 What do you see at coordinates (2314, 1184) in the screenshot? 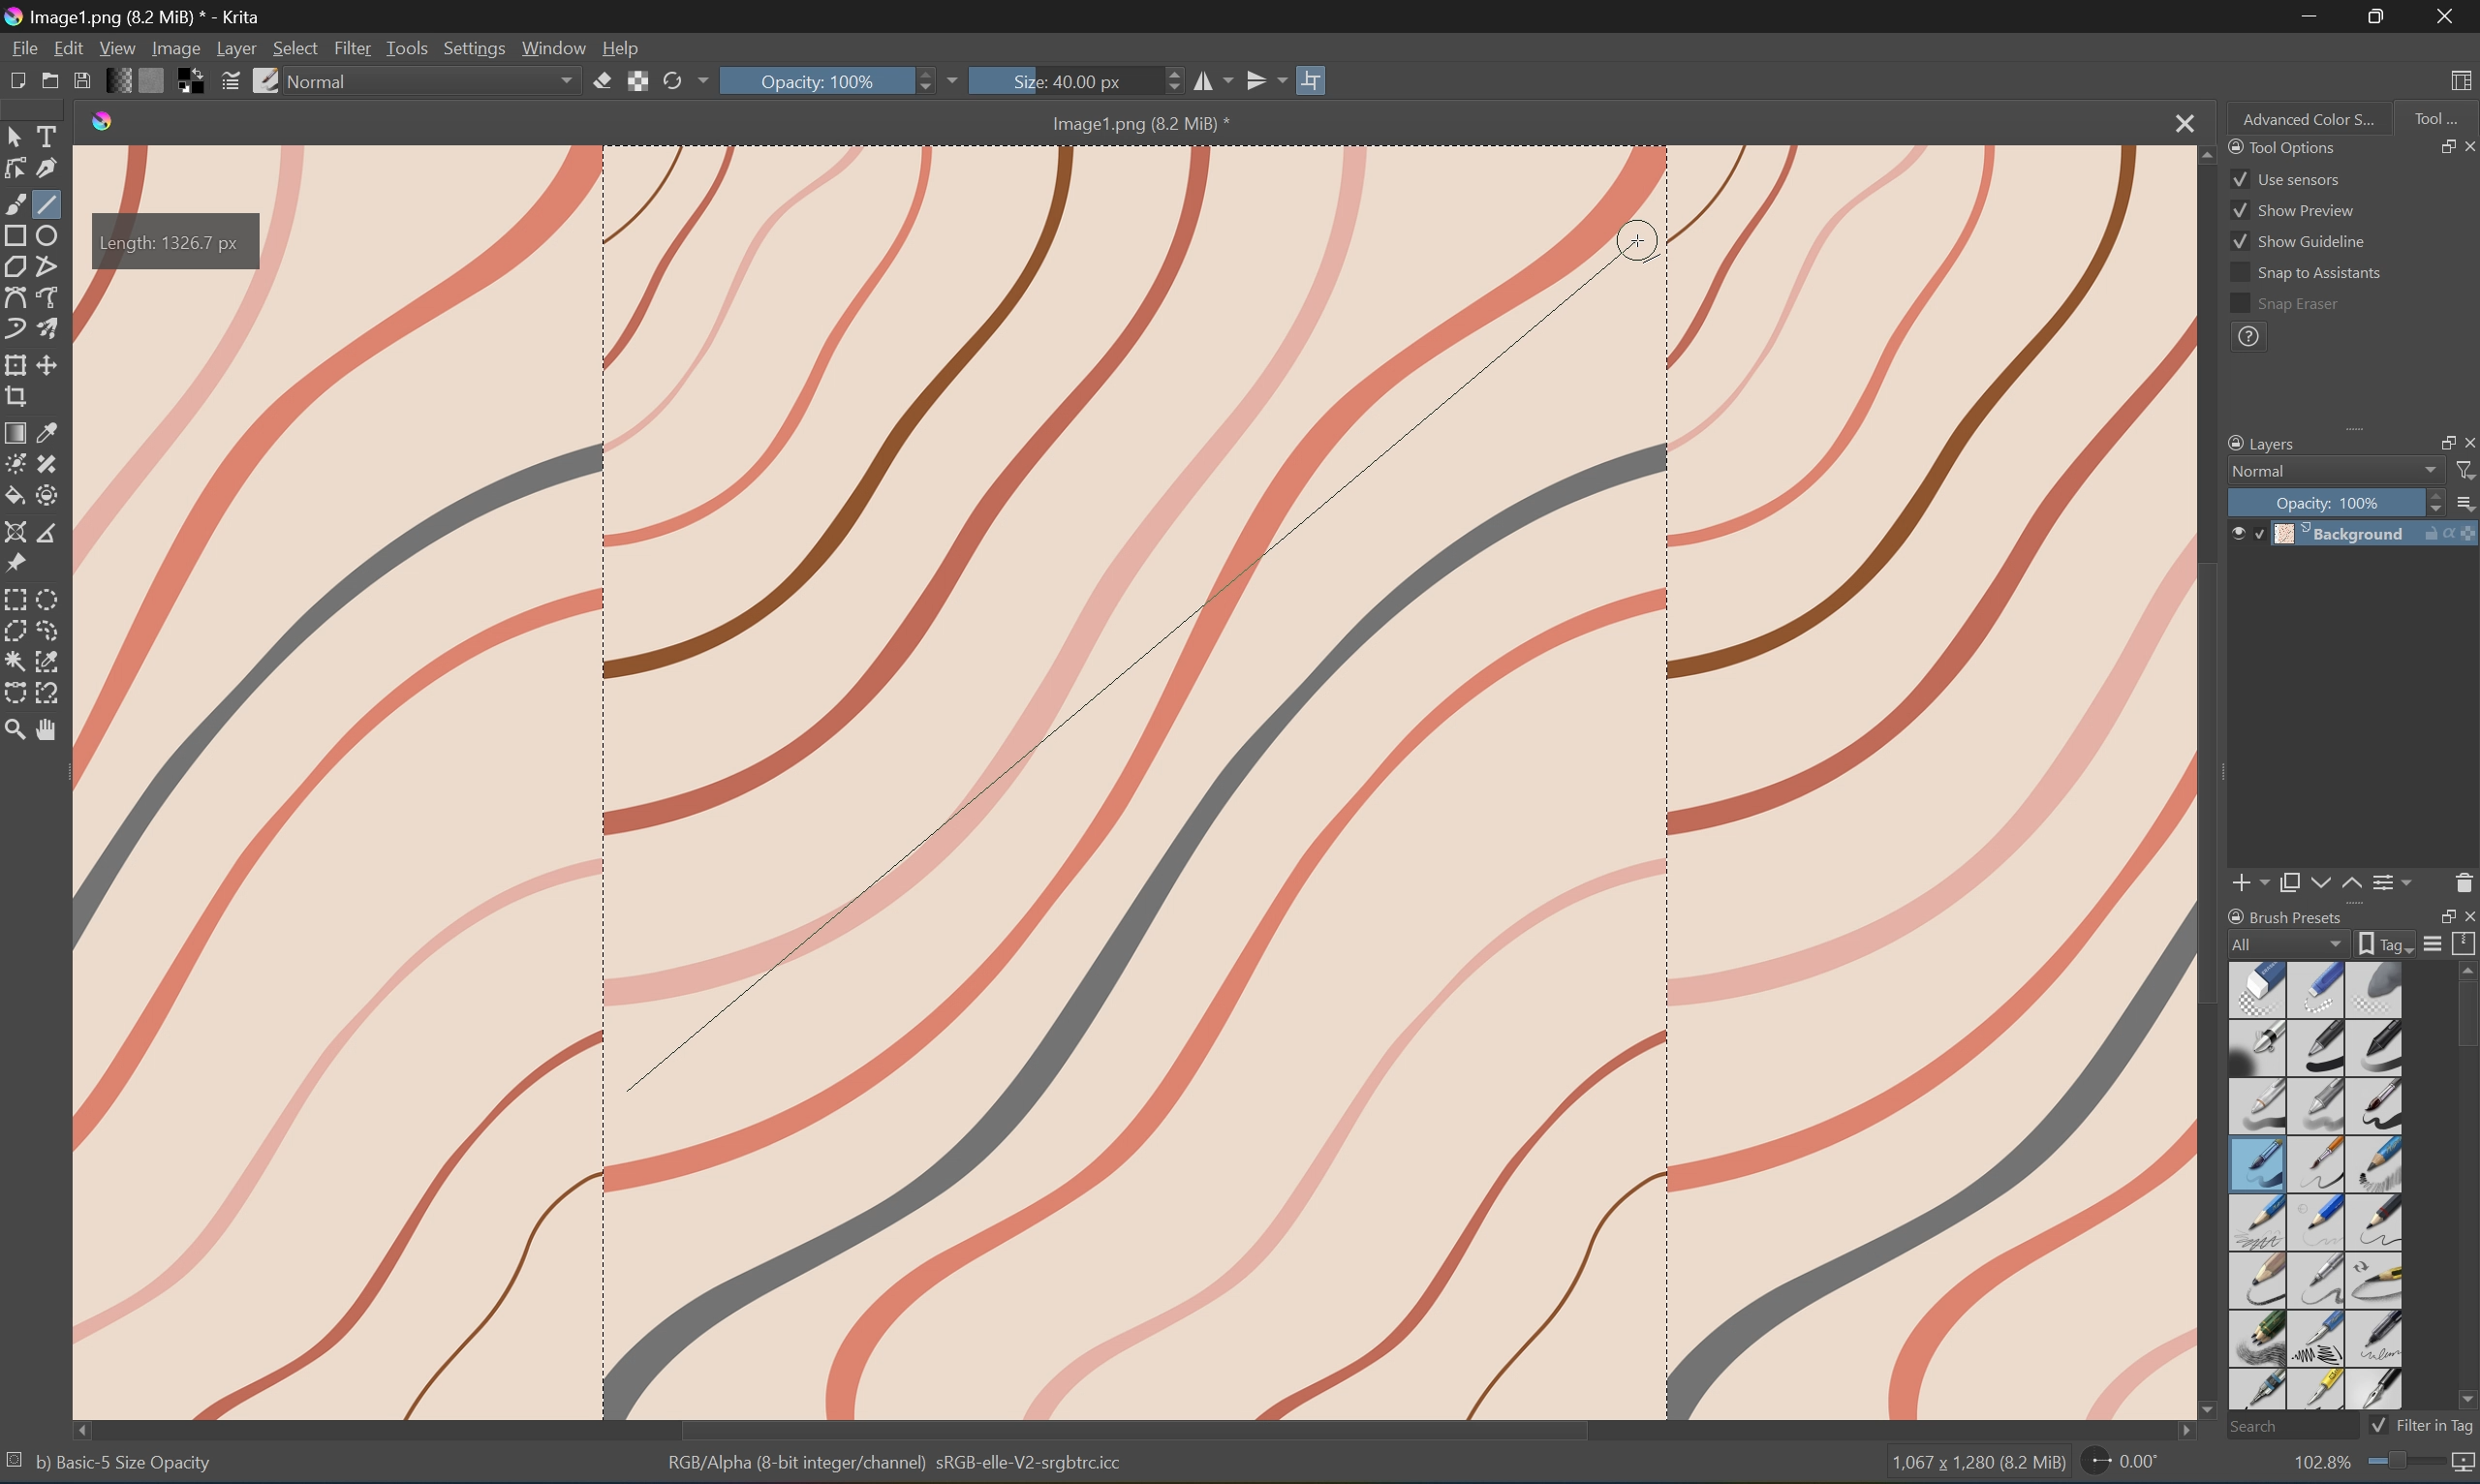
I see `Type of brushes` at bounding box center [2314, 1184].